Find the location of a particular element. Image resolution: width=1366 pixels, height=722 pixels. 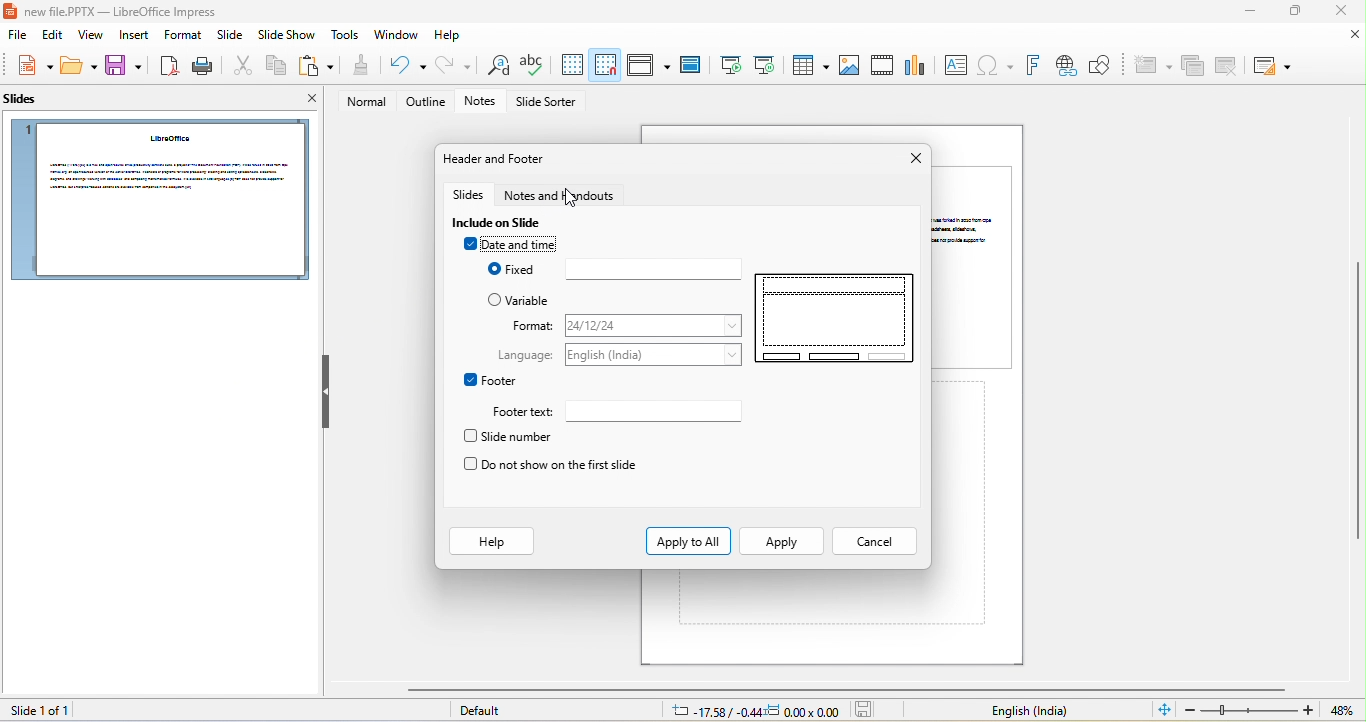

window is located at coordinates (397, 35).